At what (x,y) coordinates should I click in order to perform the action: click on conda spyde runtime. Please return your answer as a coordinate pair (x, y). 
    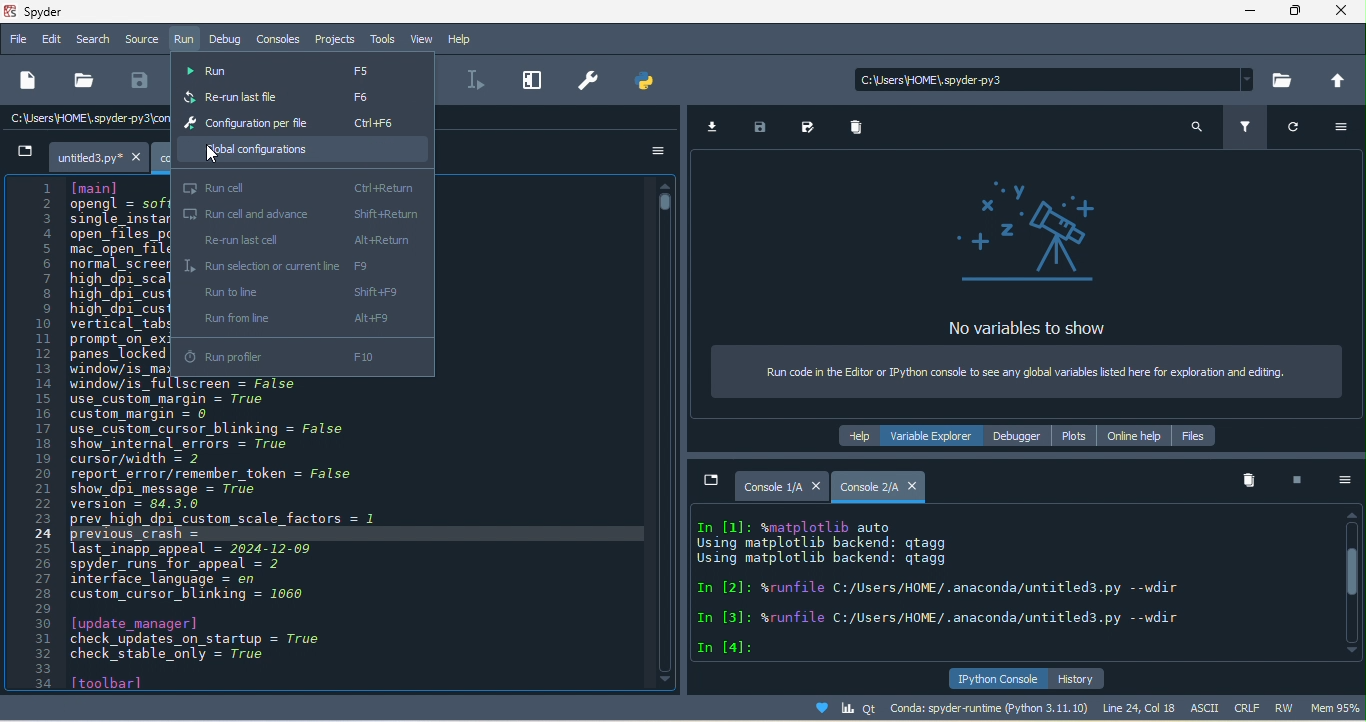
    Looking at the image, I should click on (943, 710).